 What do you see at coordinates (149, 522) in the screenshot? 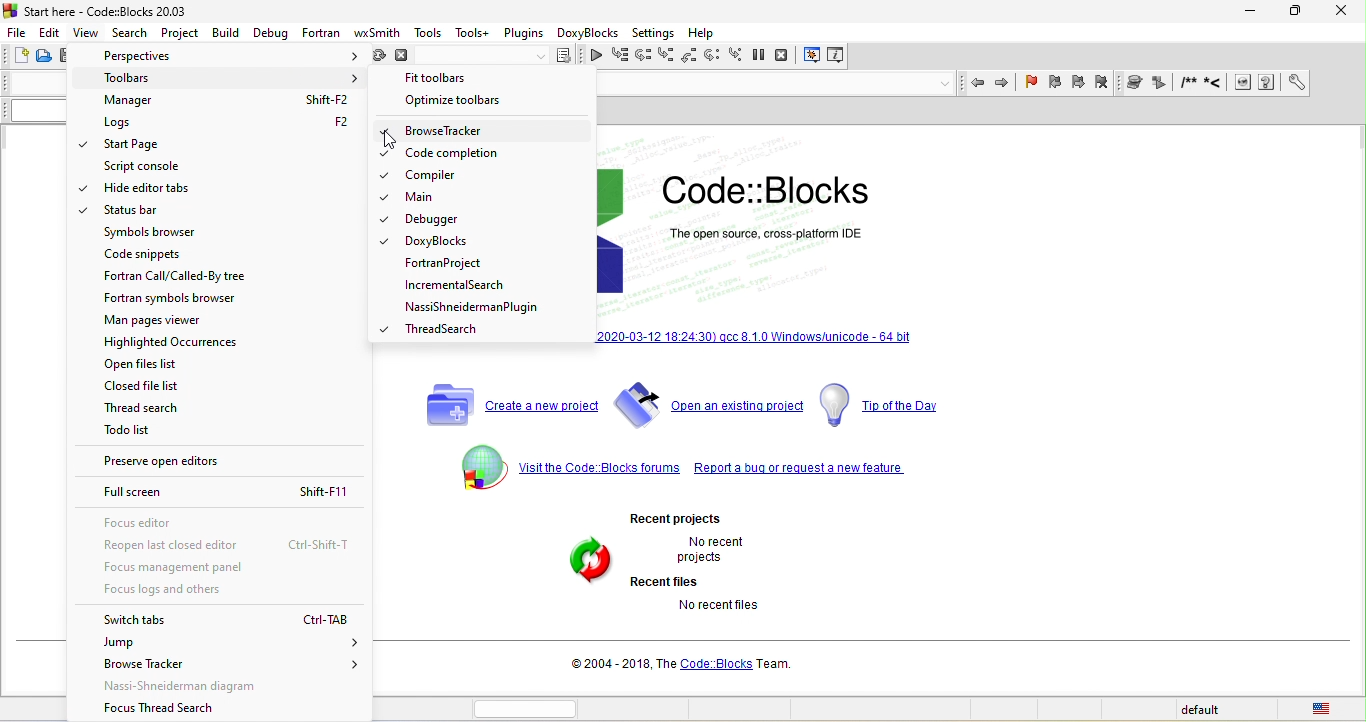
I see `focus editor` at bounding box center [149, 522].